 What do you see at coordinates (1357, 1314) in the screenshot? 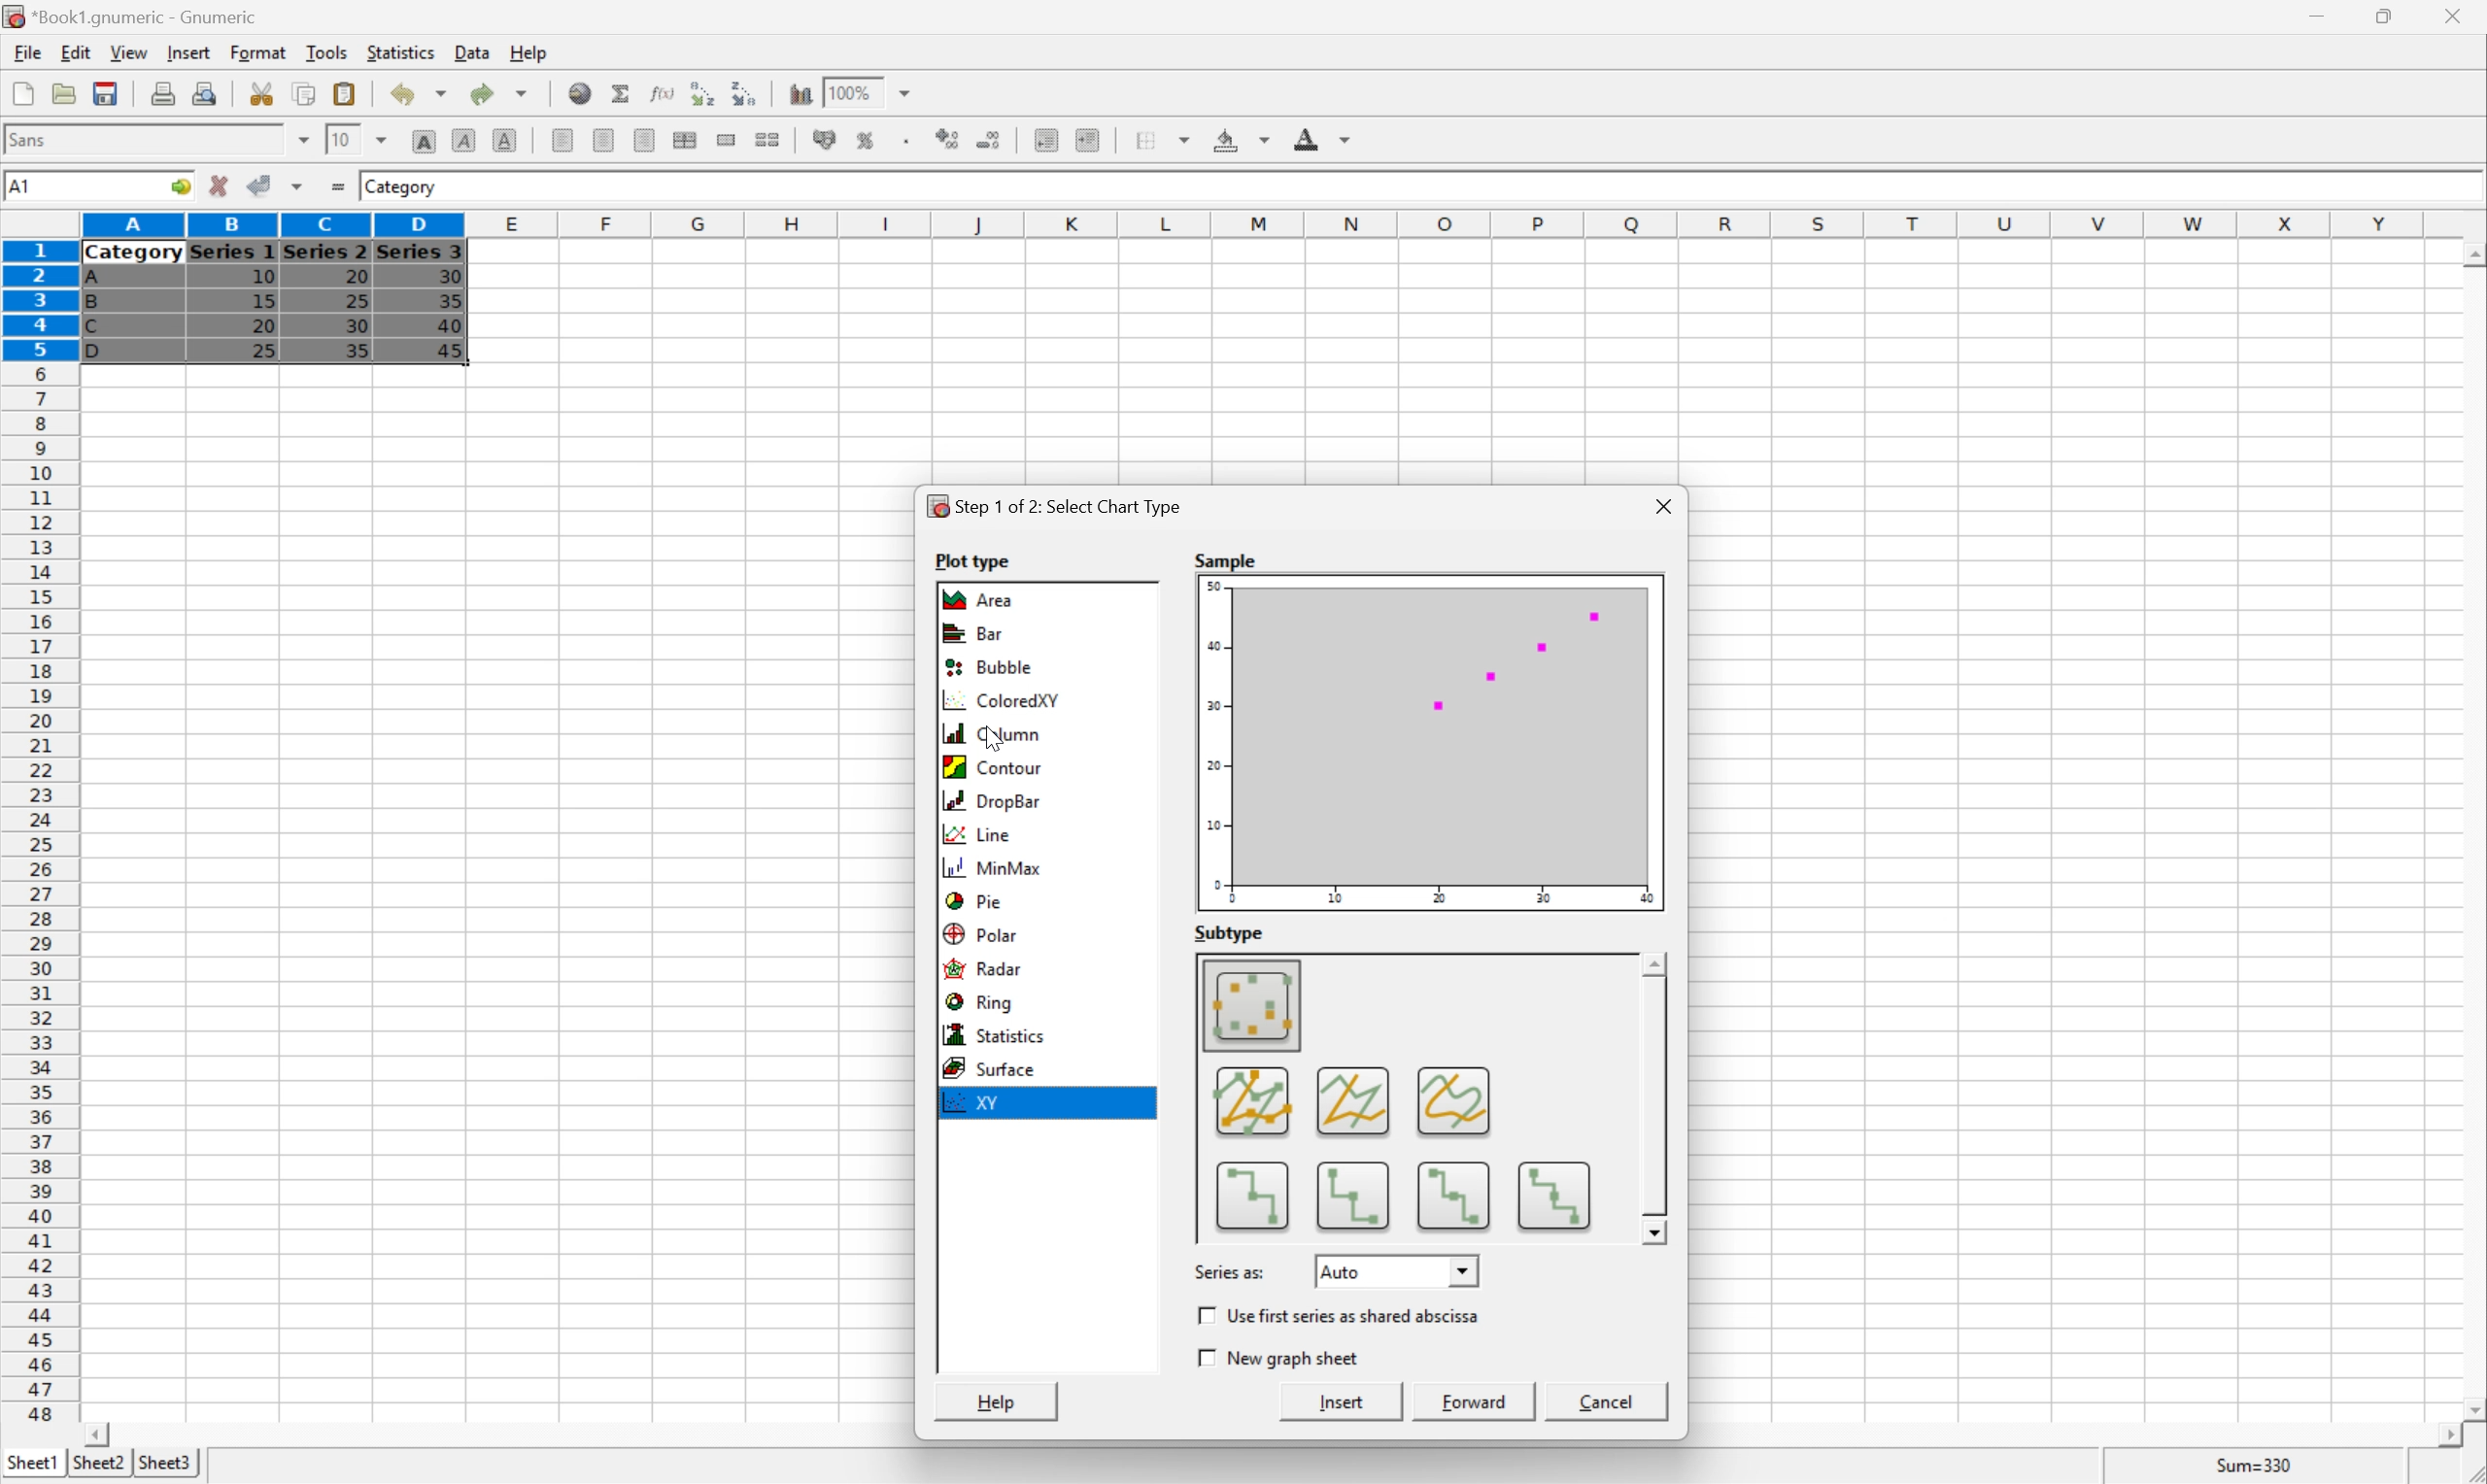
I see `Use first series as shared abscissa` at bounding box center [1357, 1314].